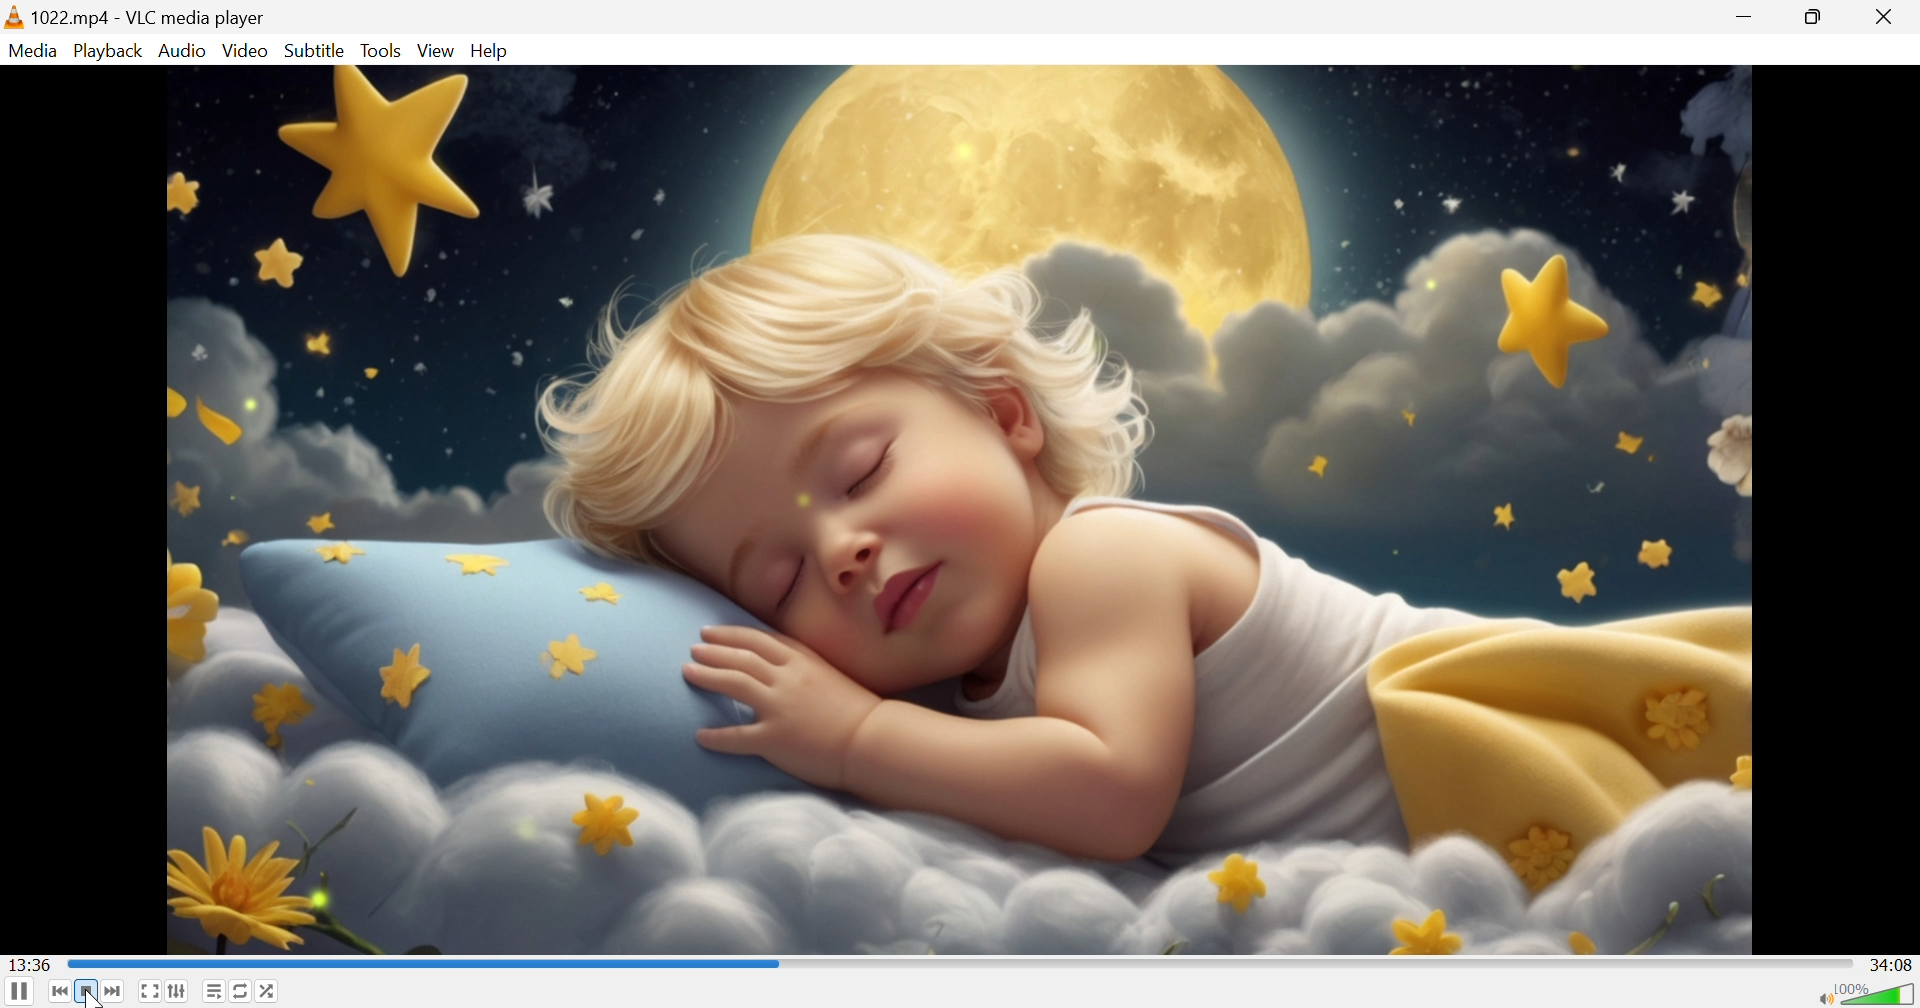 The width and height of the screenshot is (1920, 1008). Describe the element at coordinates (1890, 16) in the screenshot. I see `Close` at that location.